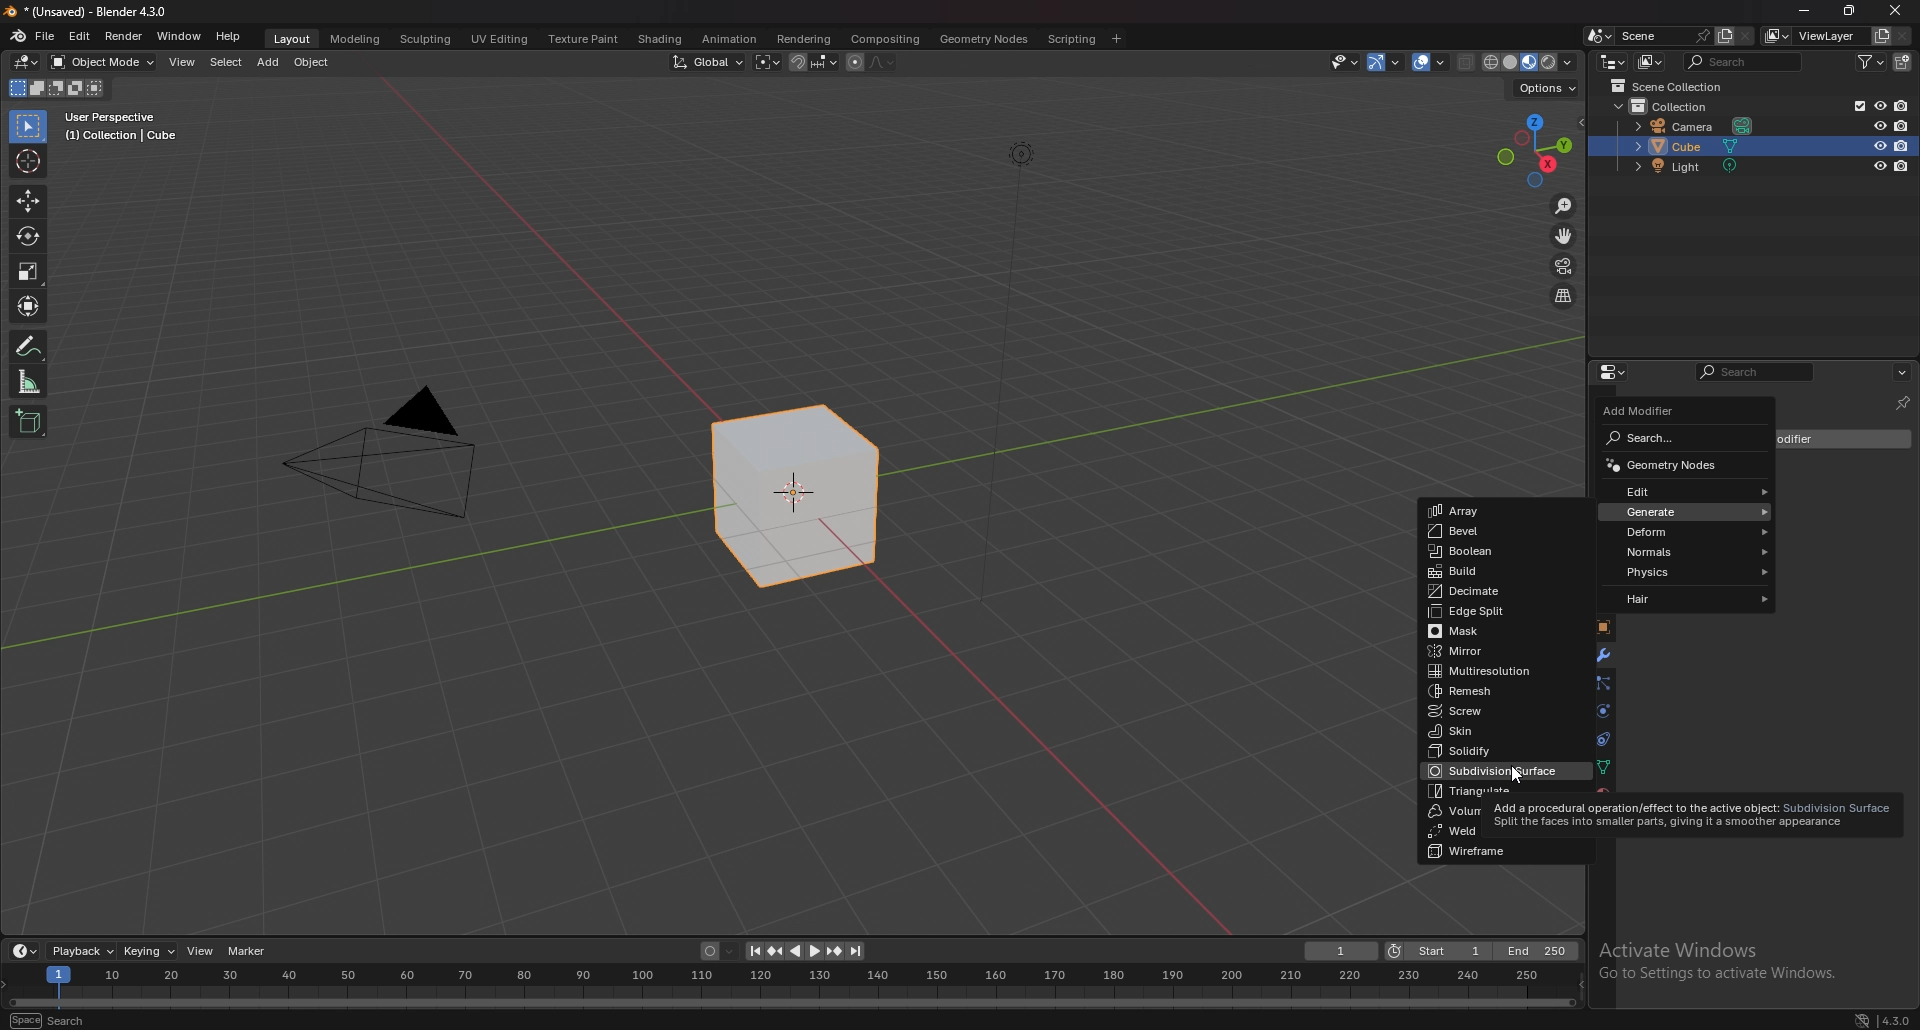 This screenshot has height=1030, width=1920. Describe the element at coordinates (734, 37) in the screenshot. I see `animation` at that location.